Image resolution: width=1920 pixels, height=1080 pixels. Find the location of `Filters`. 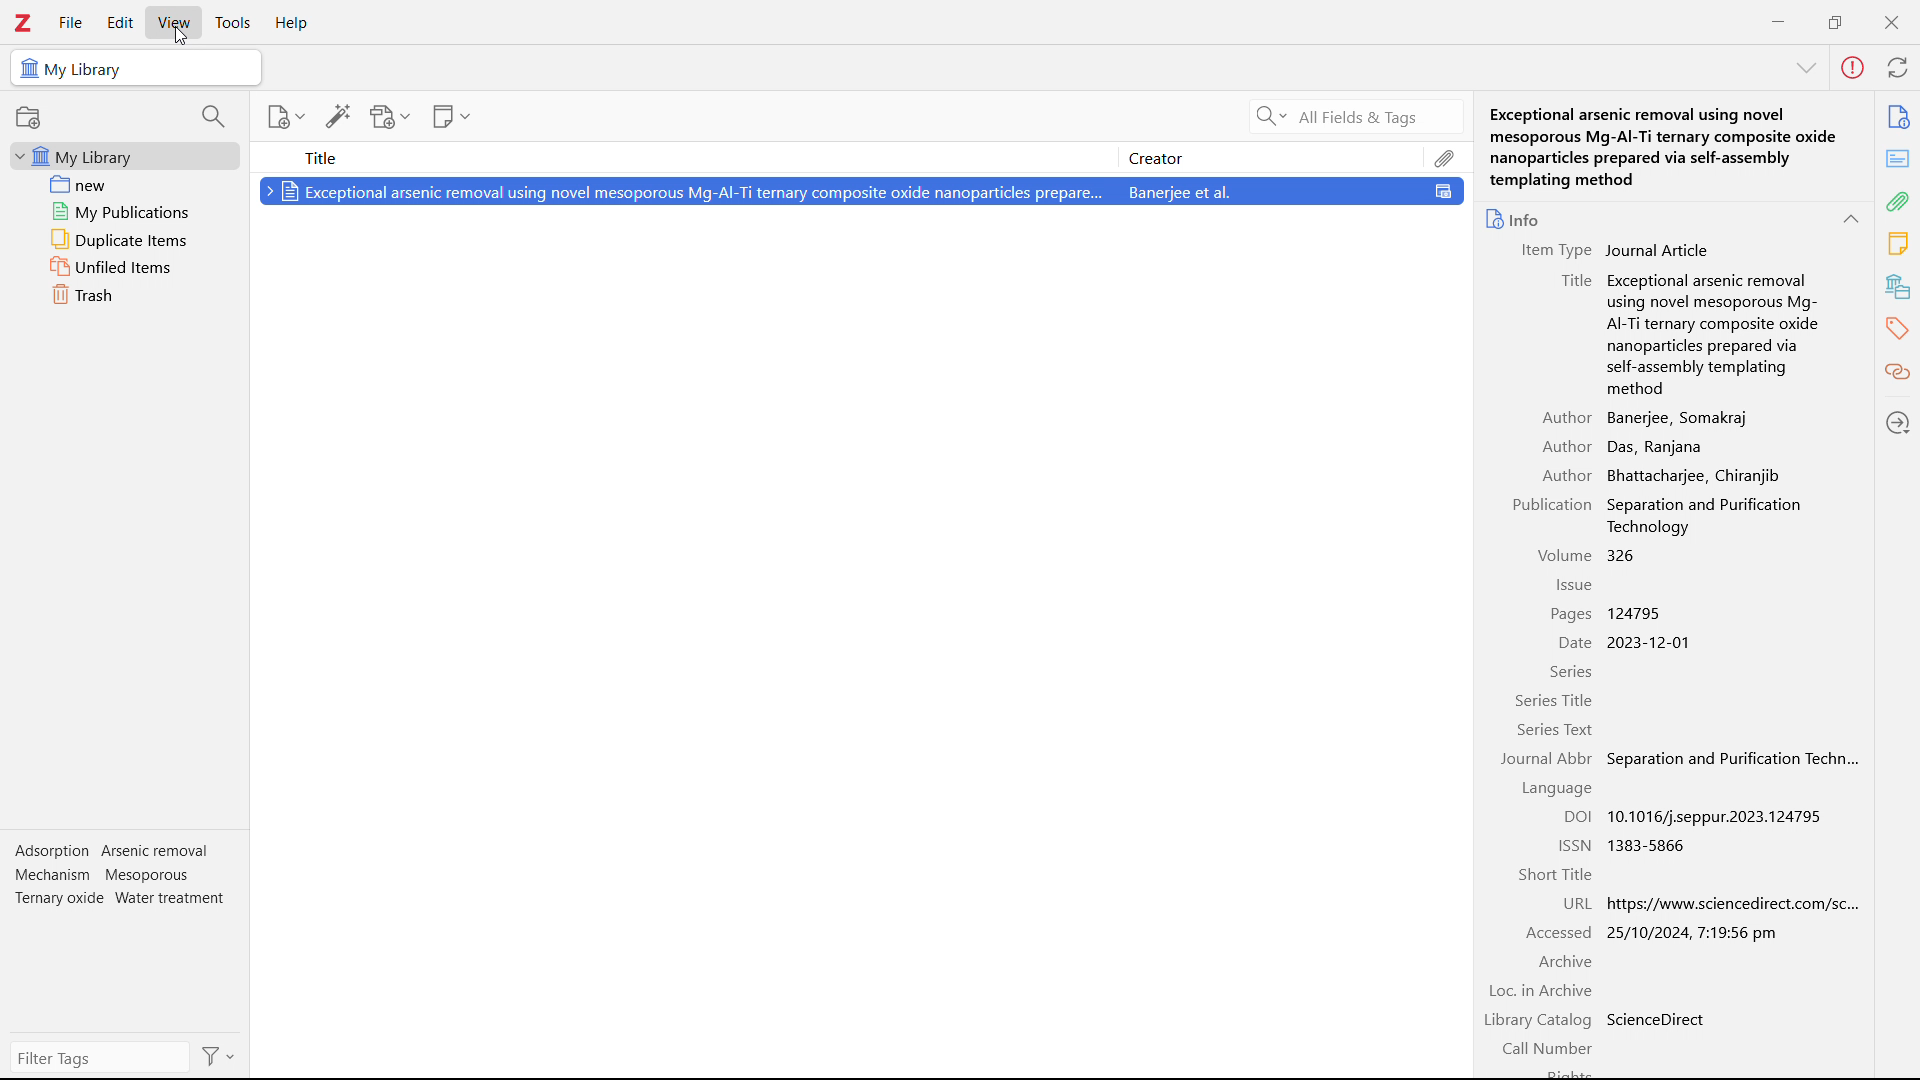

Filters is located at coordinates (219, 1056).